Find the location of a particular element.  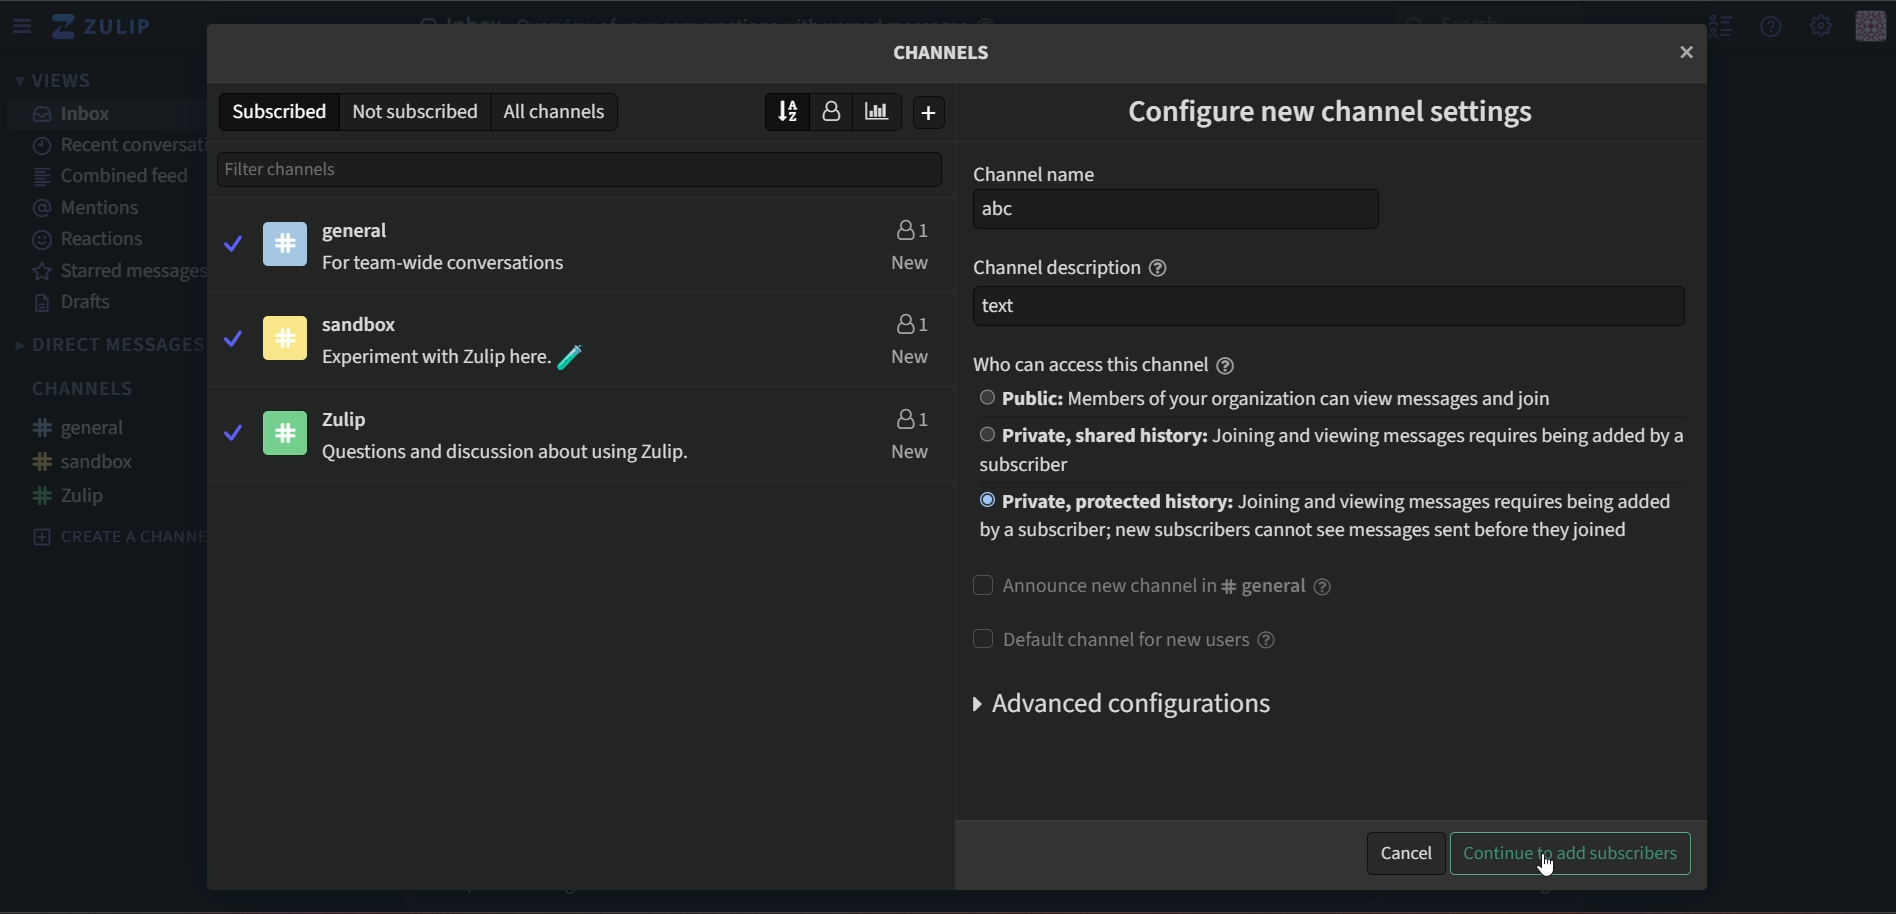

tick is located at coordinates (231, 241).